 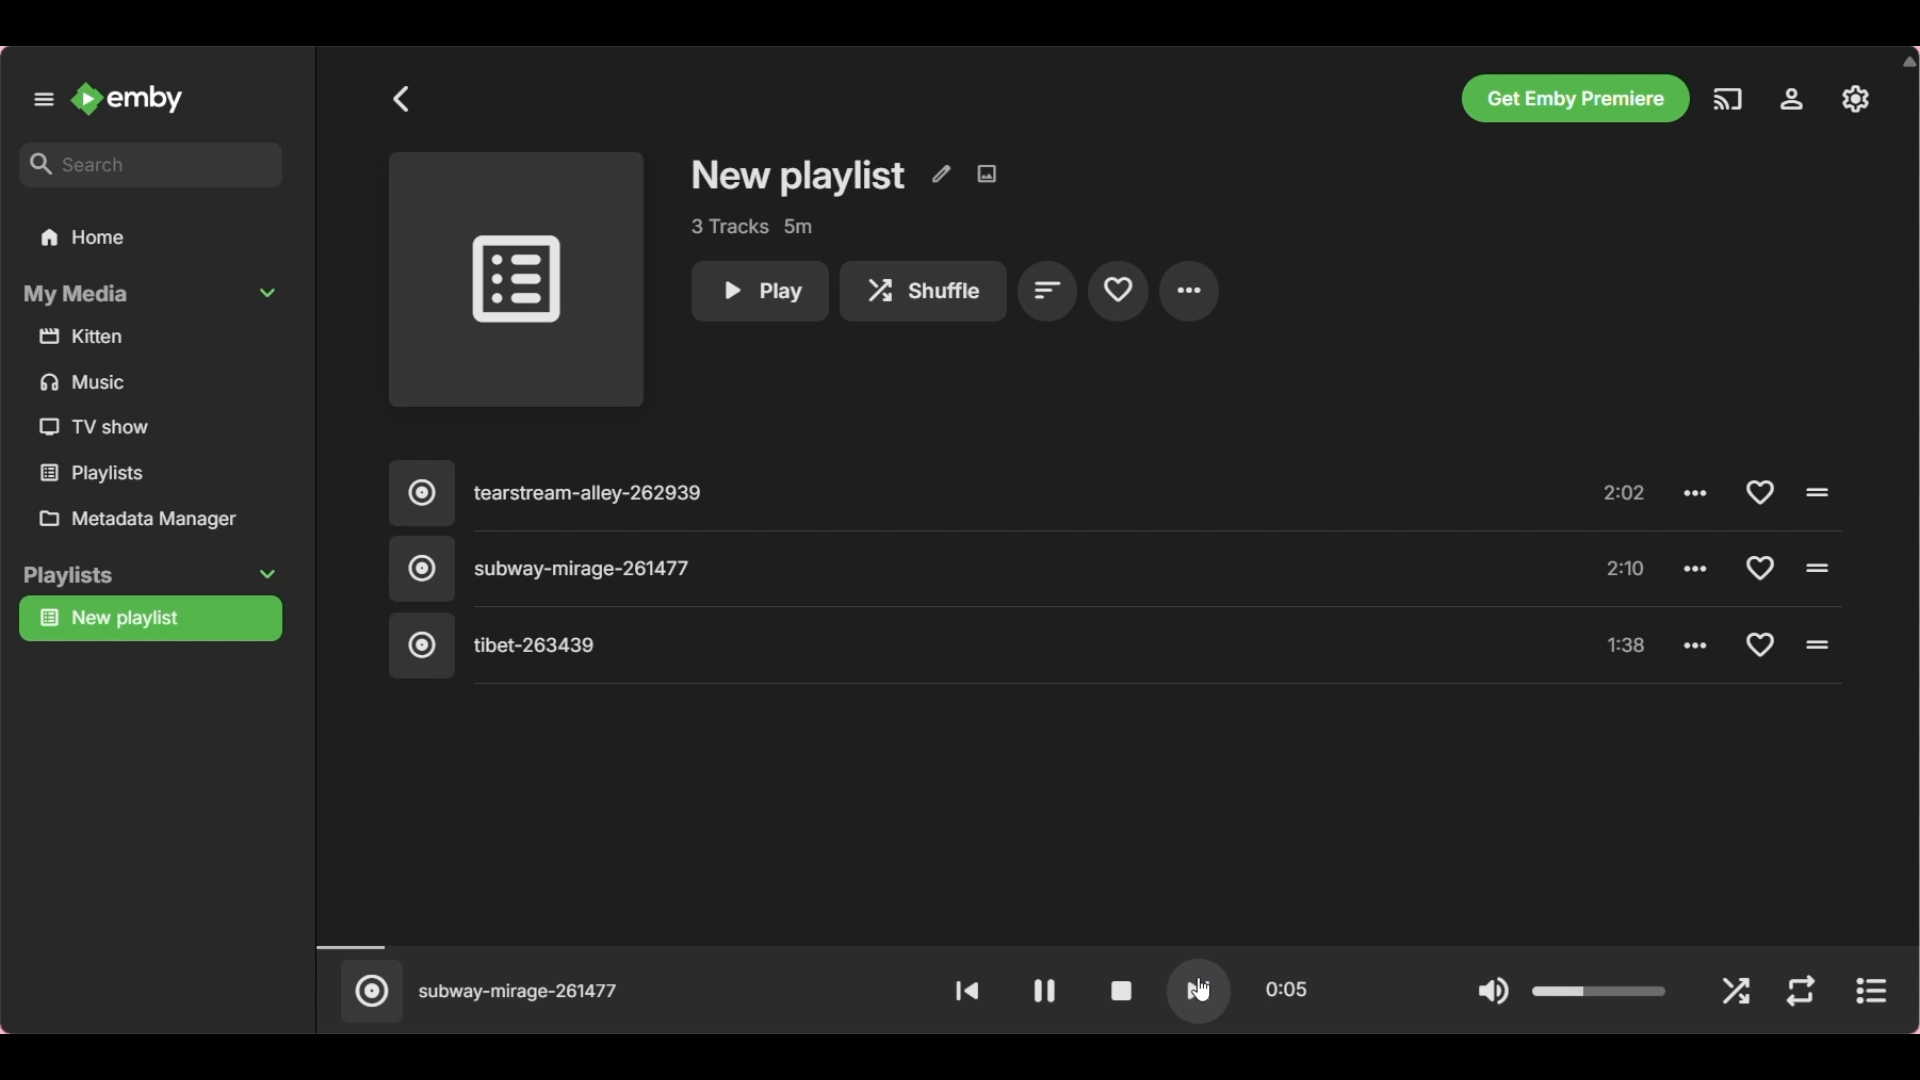 I want to click on Unpin left panel, so click(x=43, y=99).